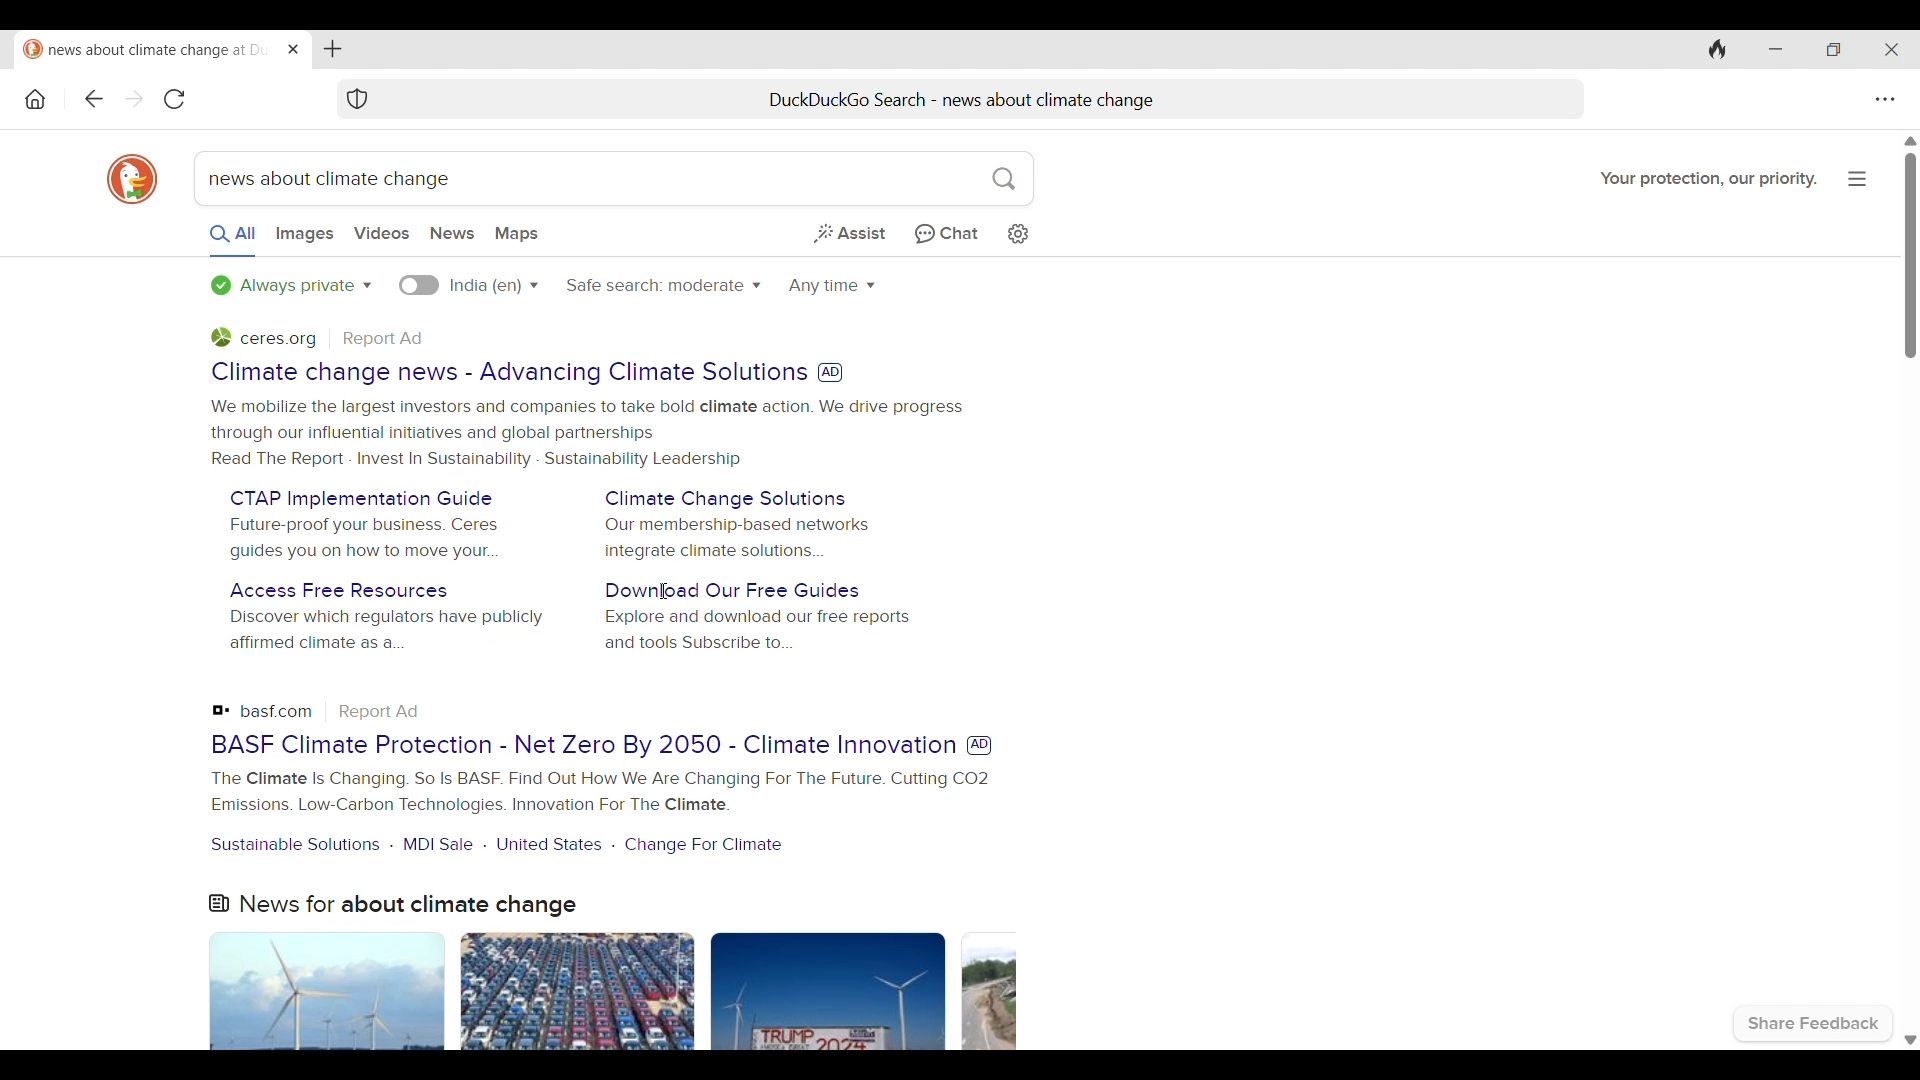 The image size is (1920, 1080). Describe the element at coordinates (848, 235) in the screenshot. I see `Generate a short answer from the web` at that location.